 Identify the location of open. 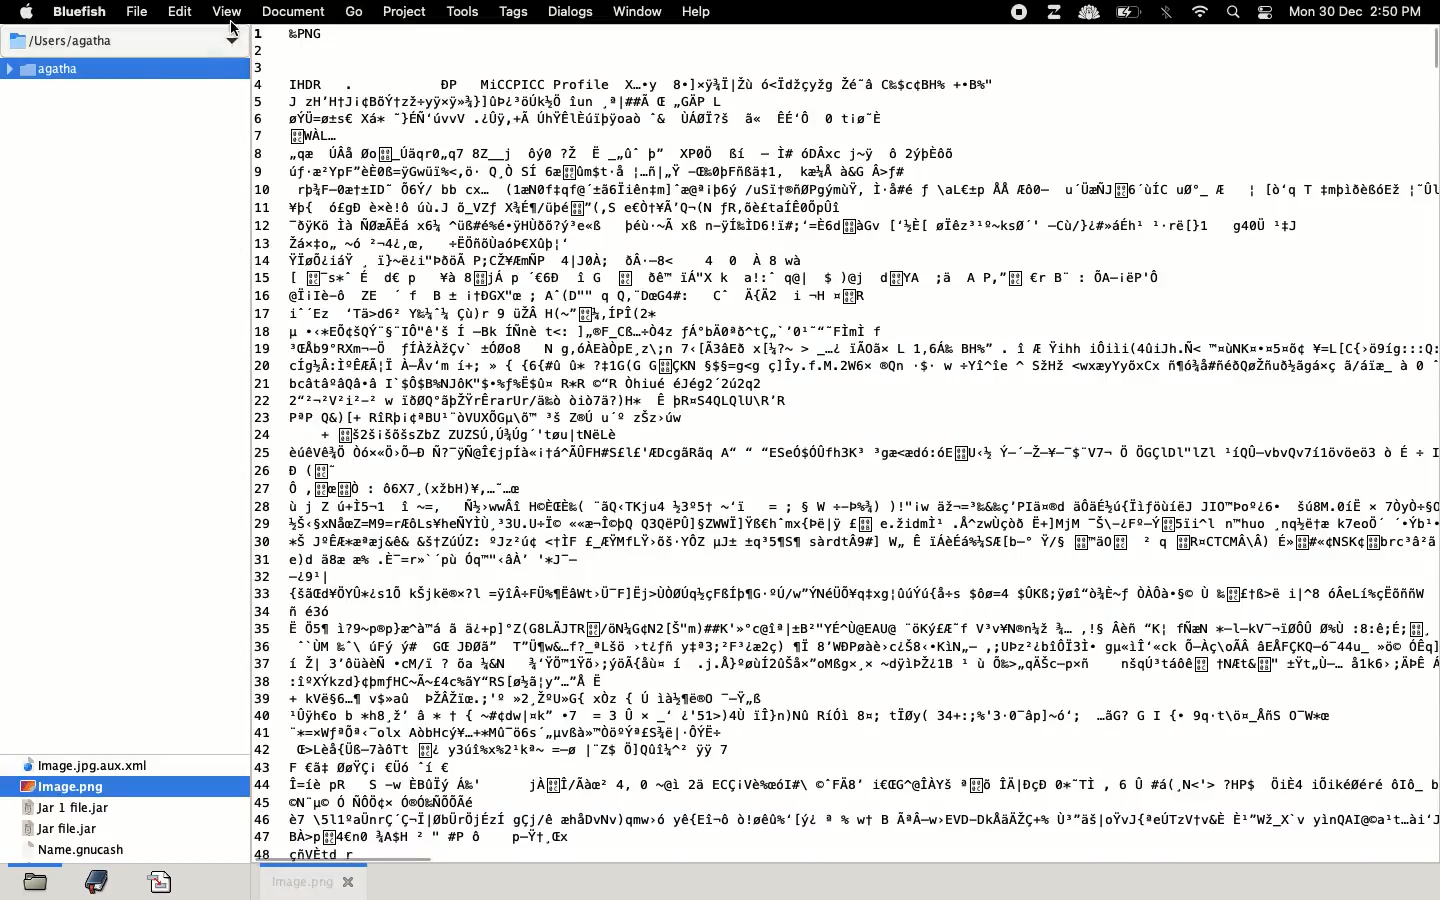
(40, 882).